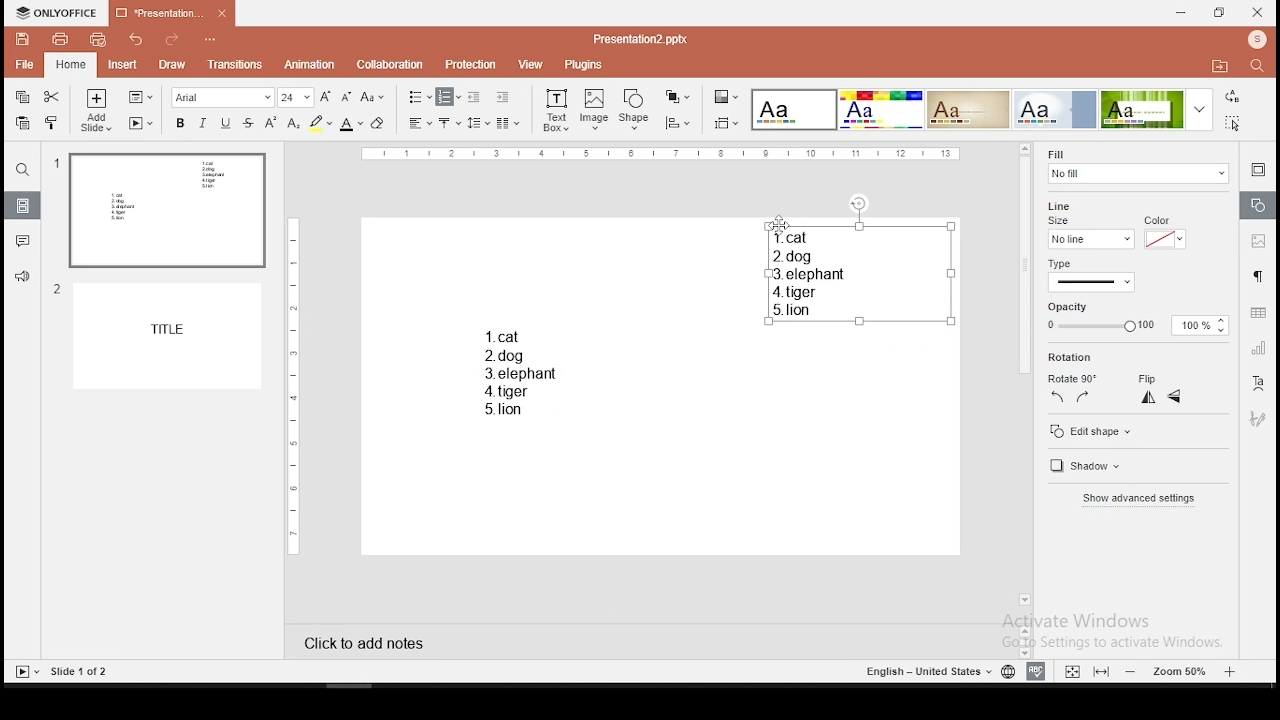 The width and height of the screenshot is (1280, 720). Describe the element at coordinates (1147, 398) in the screenshot. I see `flip vertical` at that location.